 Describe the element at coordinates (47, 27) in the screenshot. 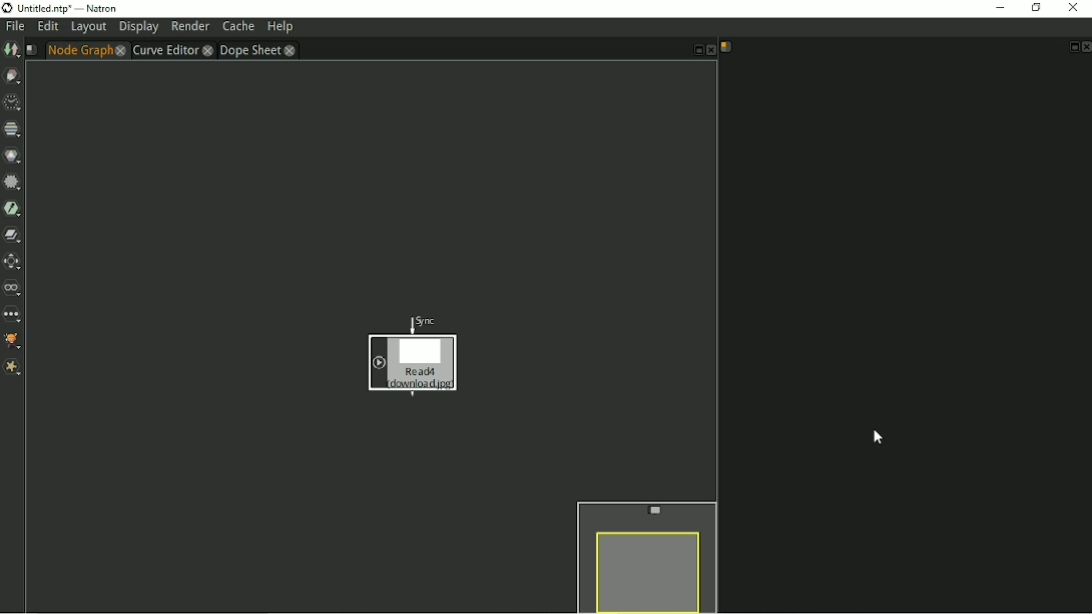

I see `Edit` at that location.